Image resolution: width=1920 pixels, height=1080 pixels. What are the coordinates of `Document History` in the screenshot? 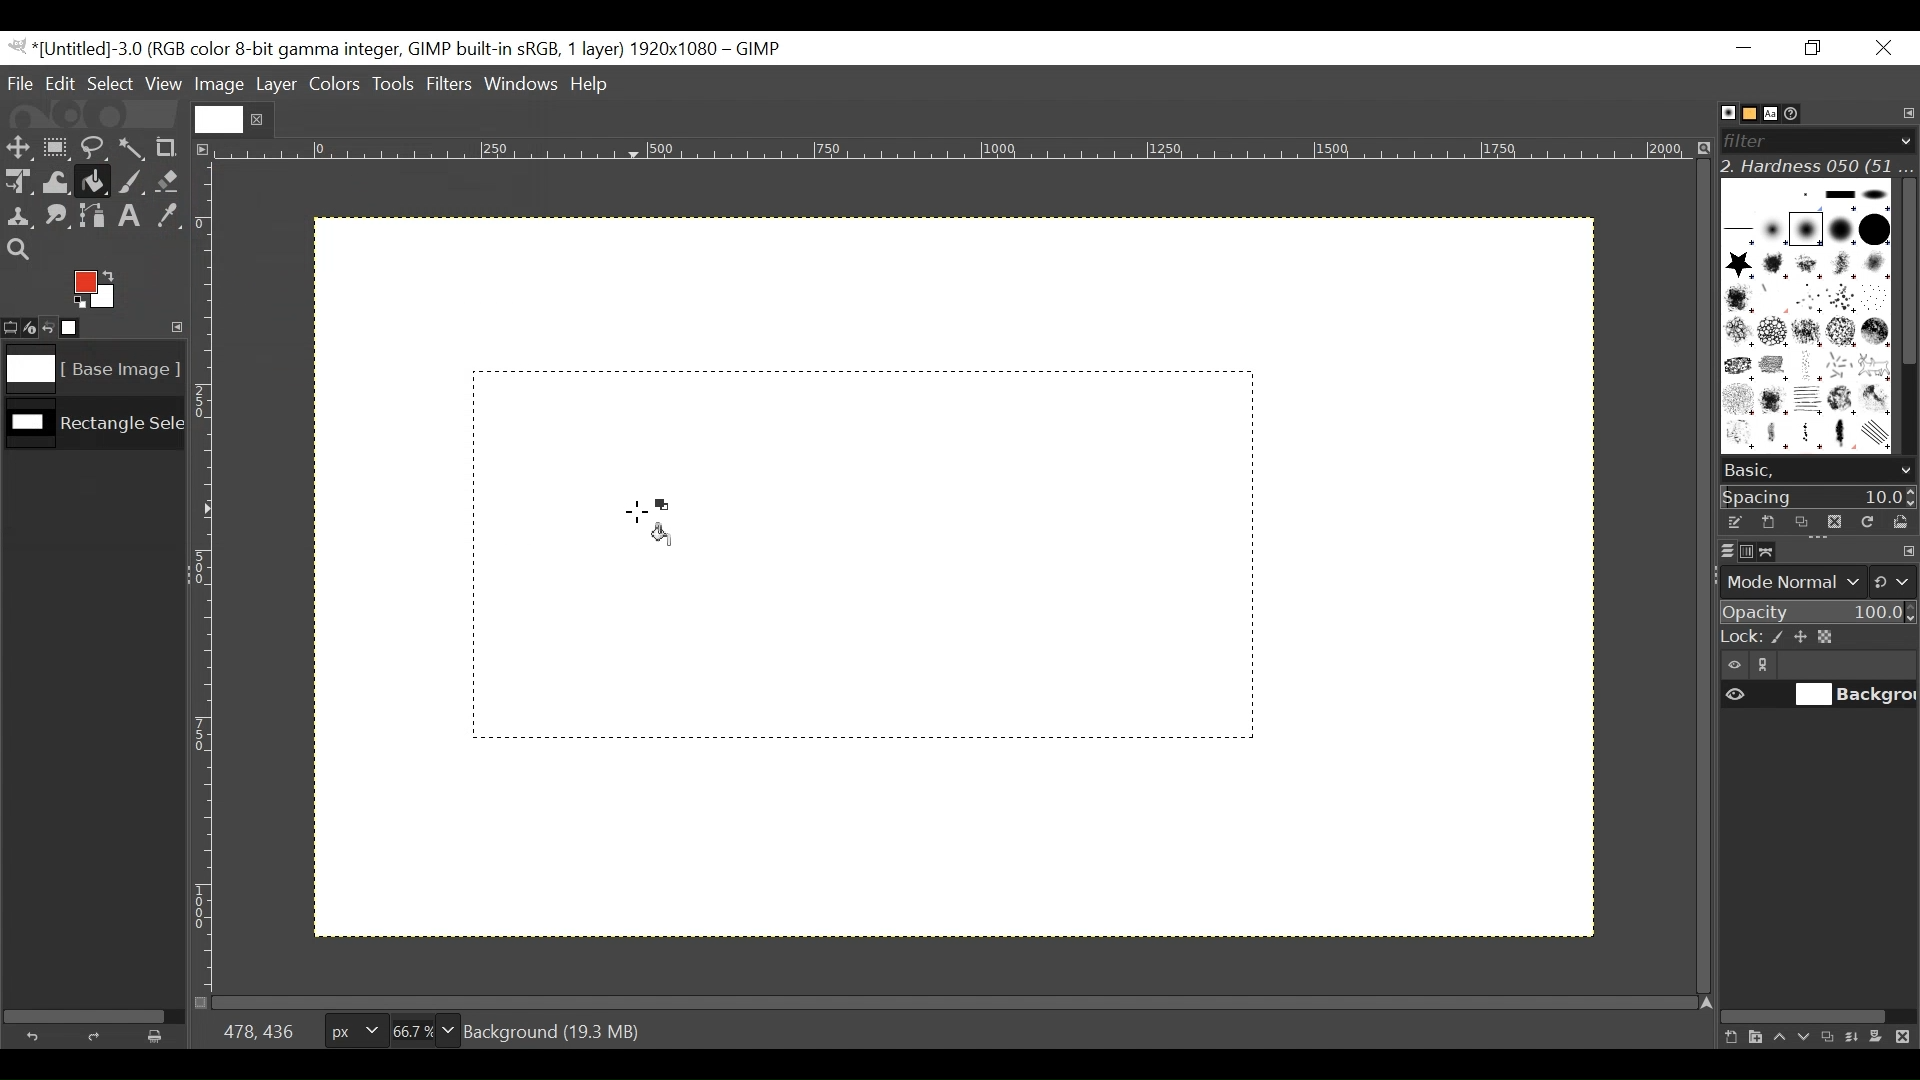 It's located at (1799, 112).